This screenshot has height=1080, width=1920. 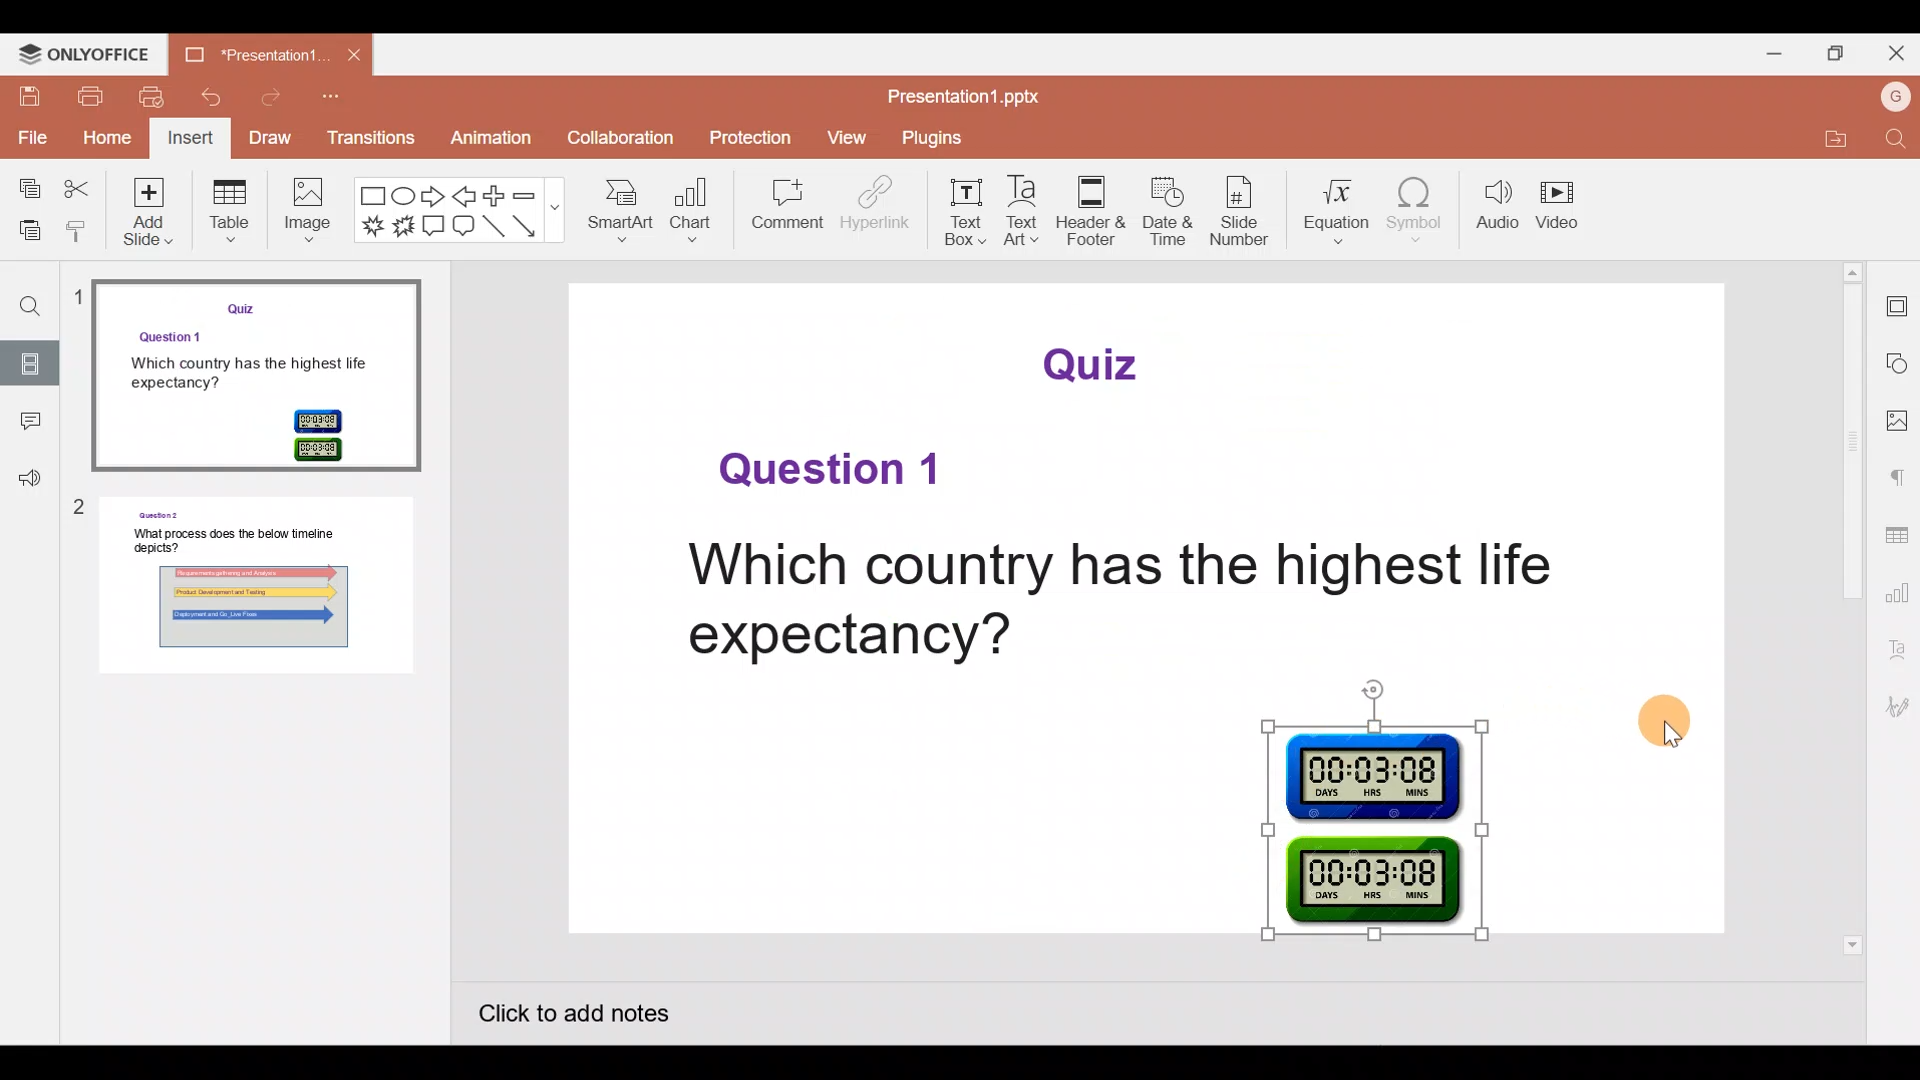 What do you see at coordinates (967, 100) in the screenshot?
I see `Presentation1.pptx` at bounding box center [967, 100].